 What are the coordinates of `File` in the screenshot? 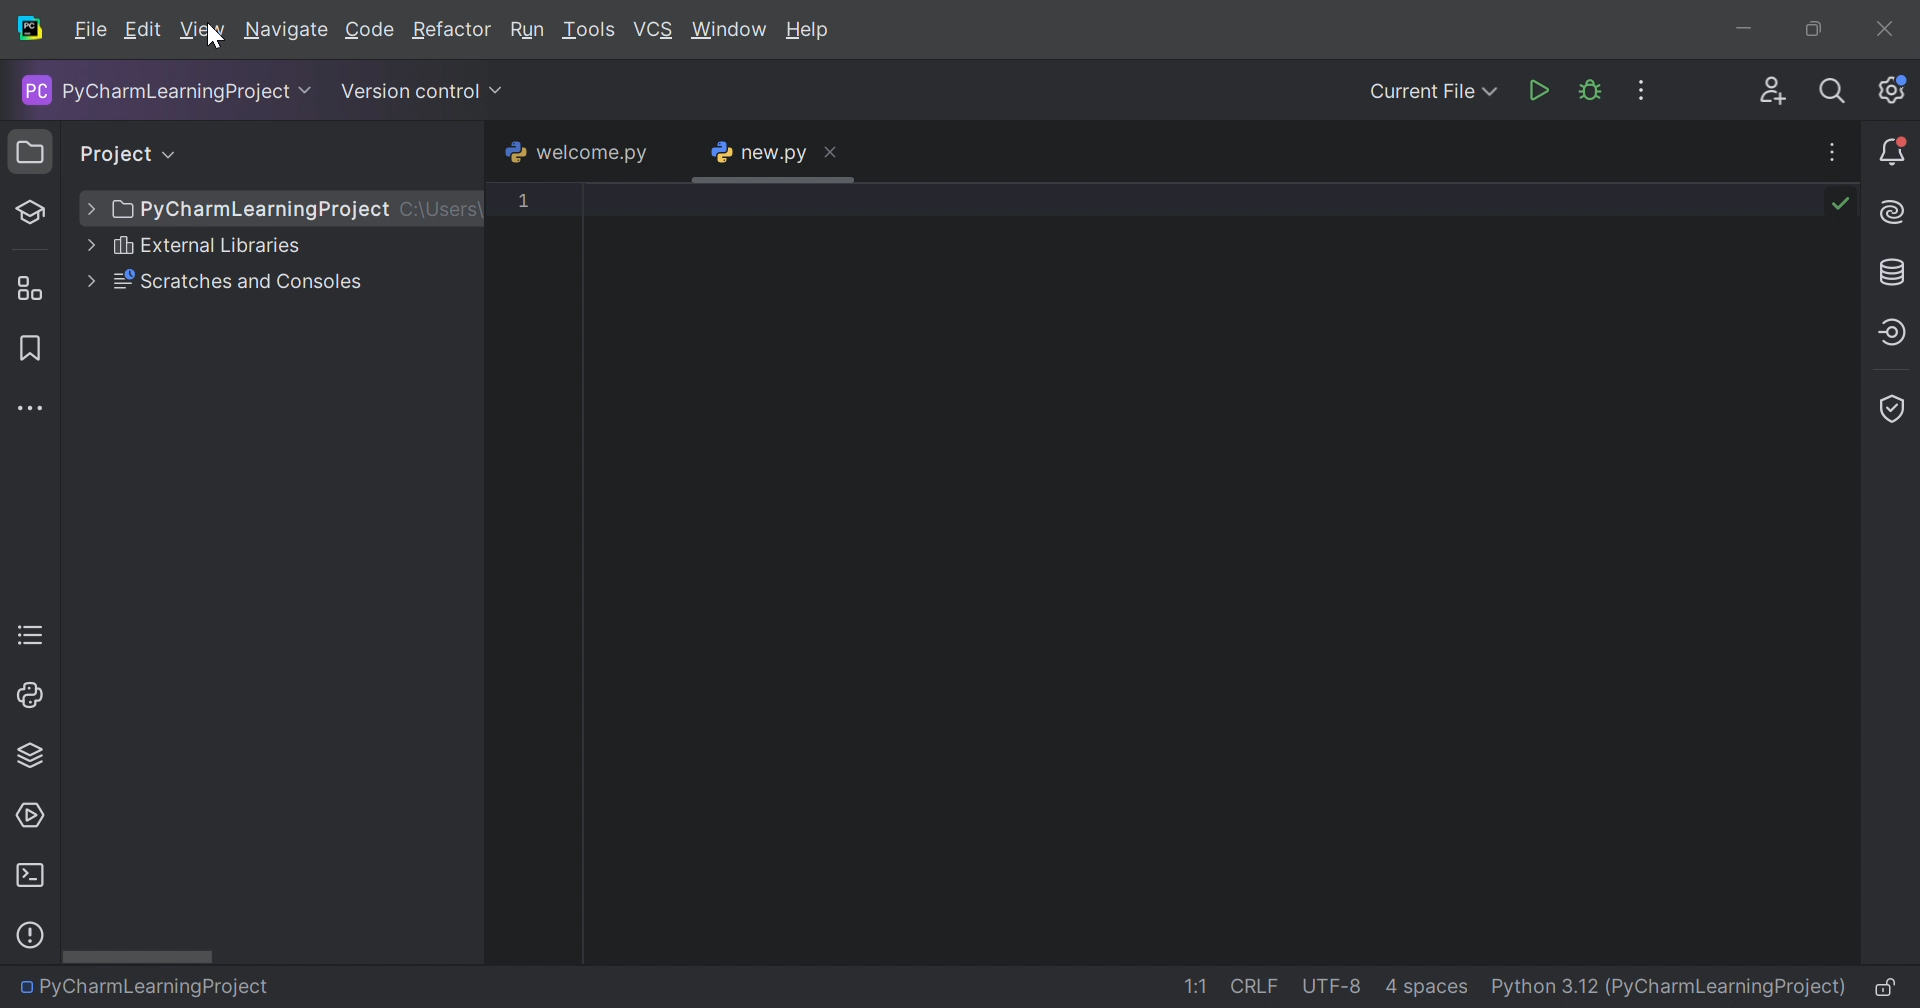 It's located at (89, 31).